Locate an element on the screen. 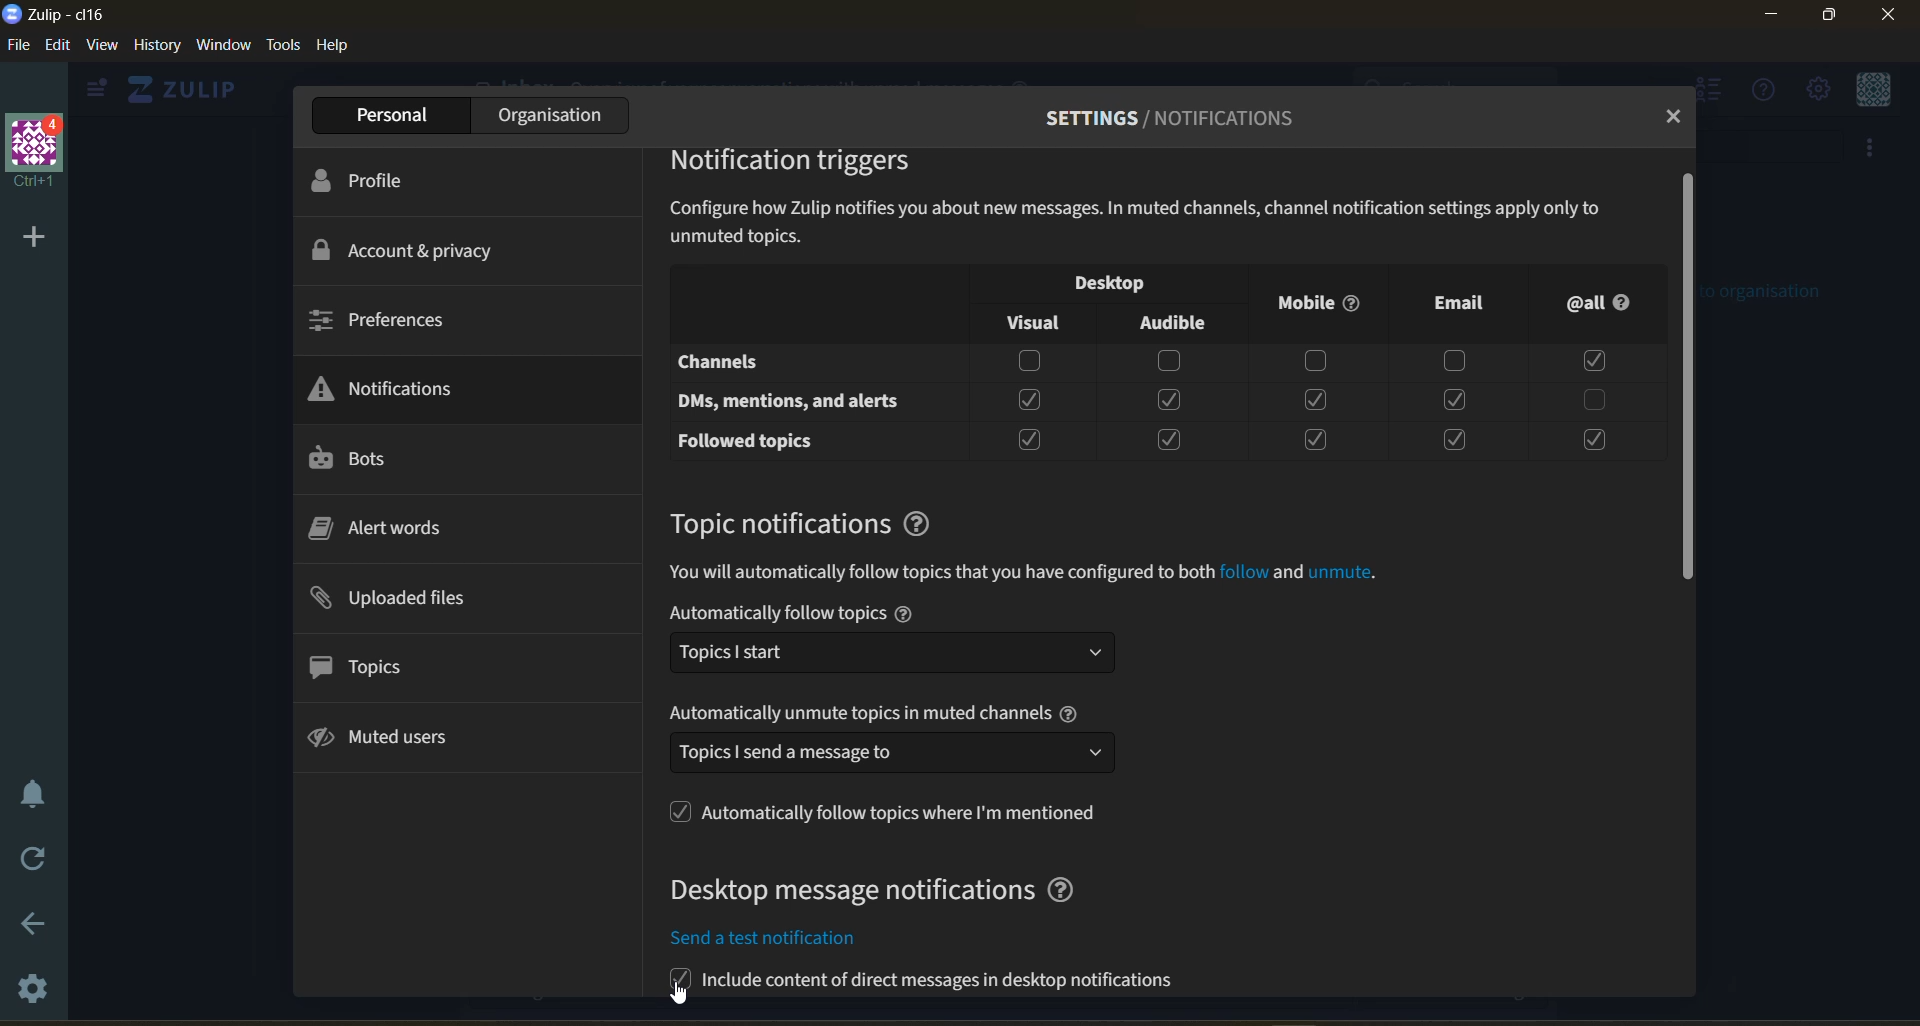  alert words is located at coordinates (390, 526).